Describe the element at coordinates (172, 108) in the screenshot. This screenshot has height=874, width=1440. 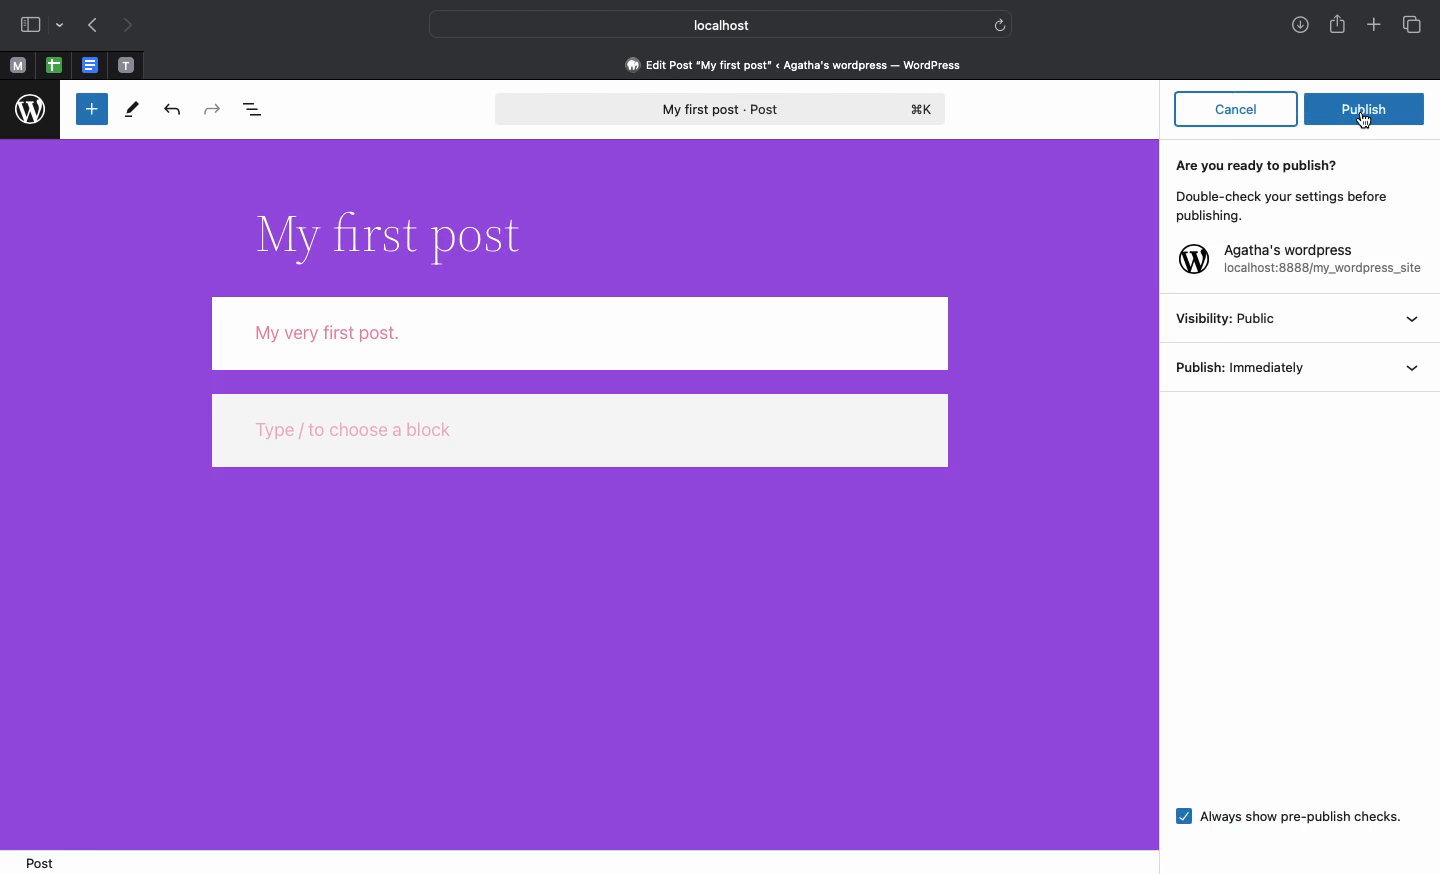
I see `Undo` at that location.